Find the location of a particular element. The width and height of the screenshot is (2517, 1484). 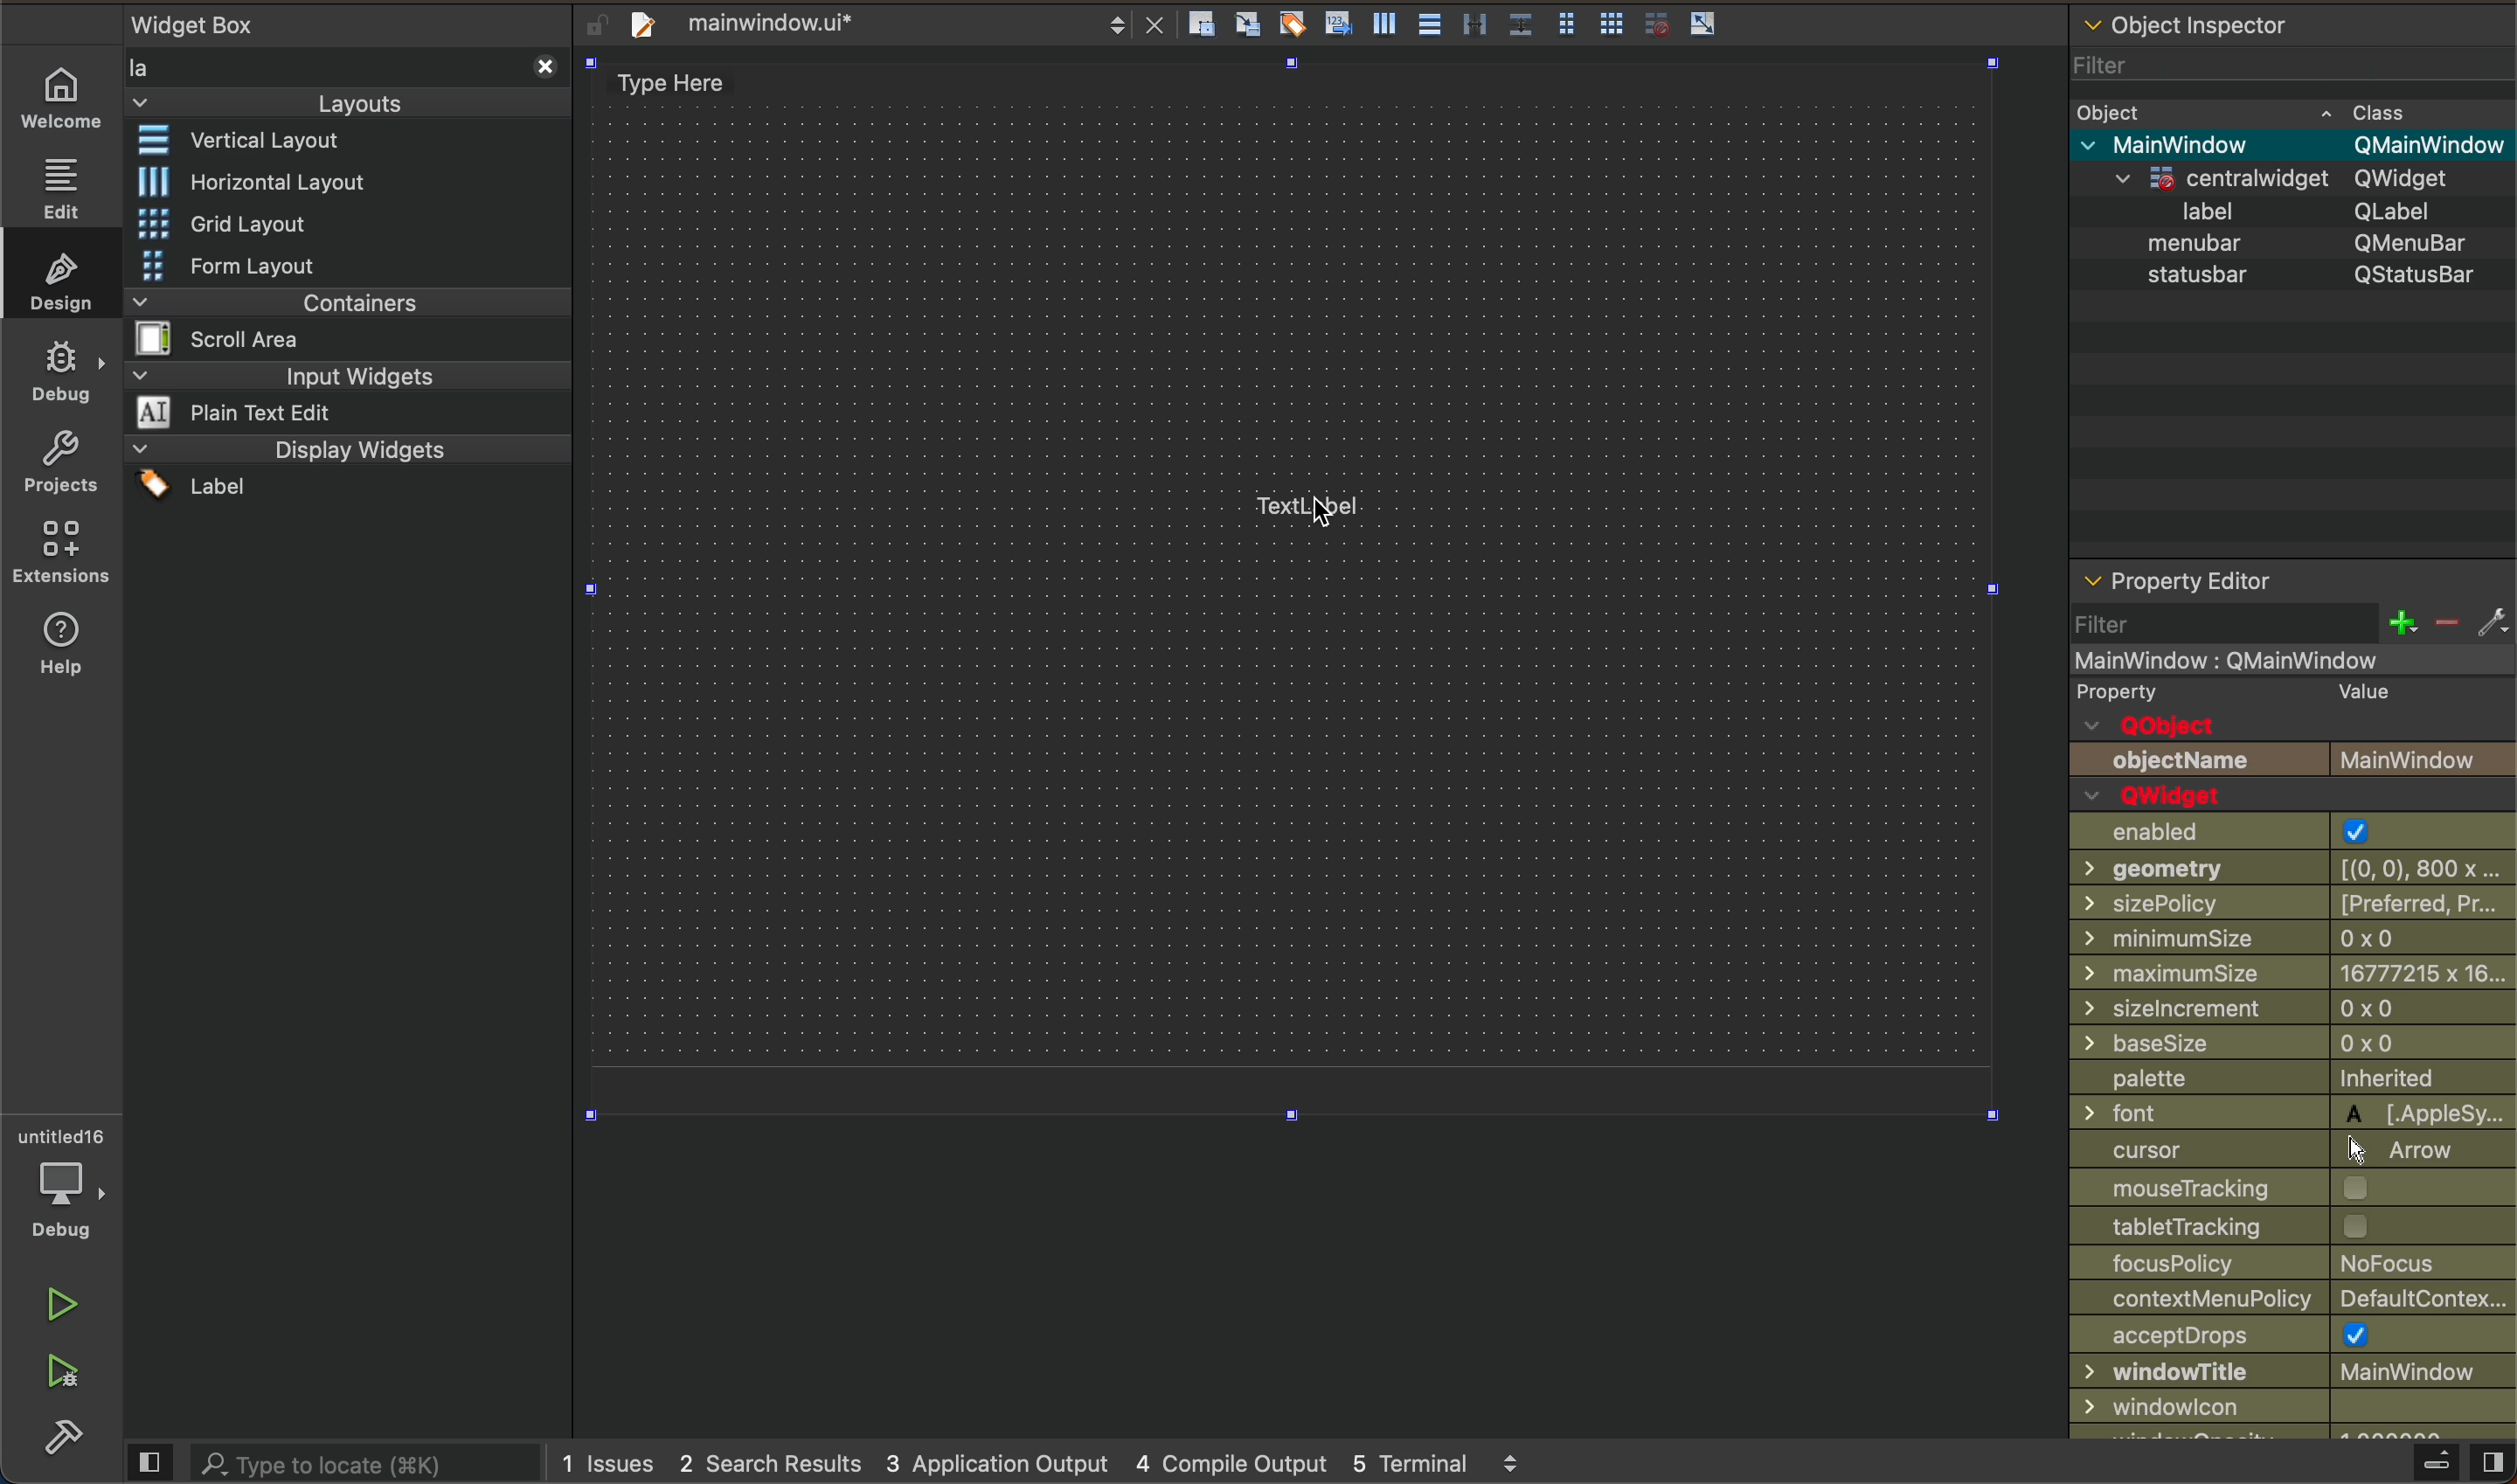

5 terminal is located at coordinates (1453, 1458).